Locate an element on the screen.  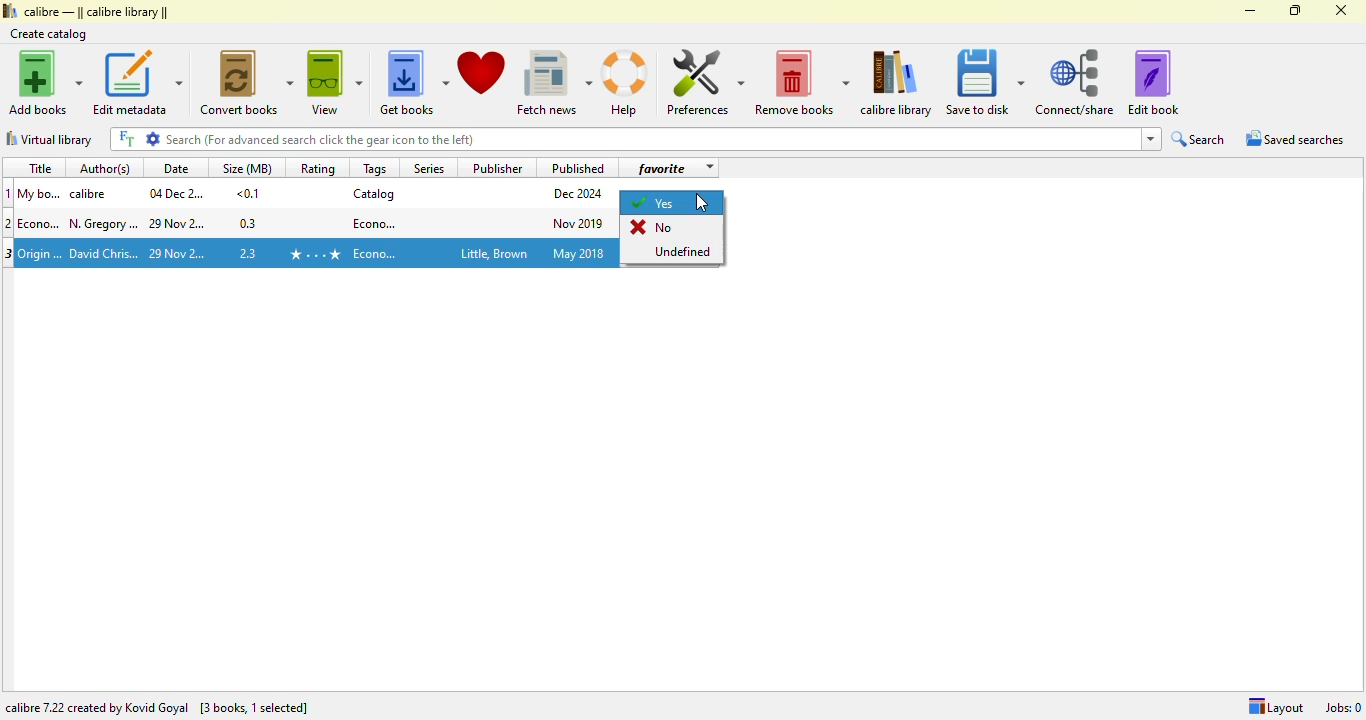
published is located at coordinates (578, 167).